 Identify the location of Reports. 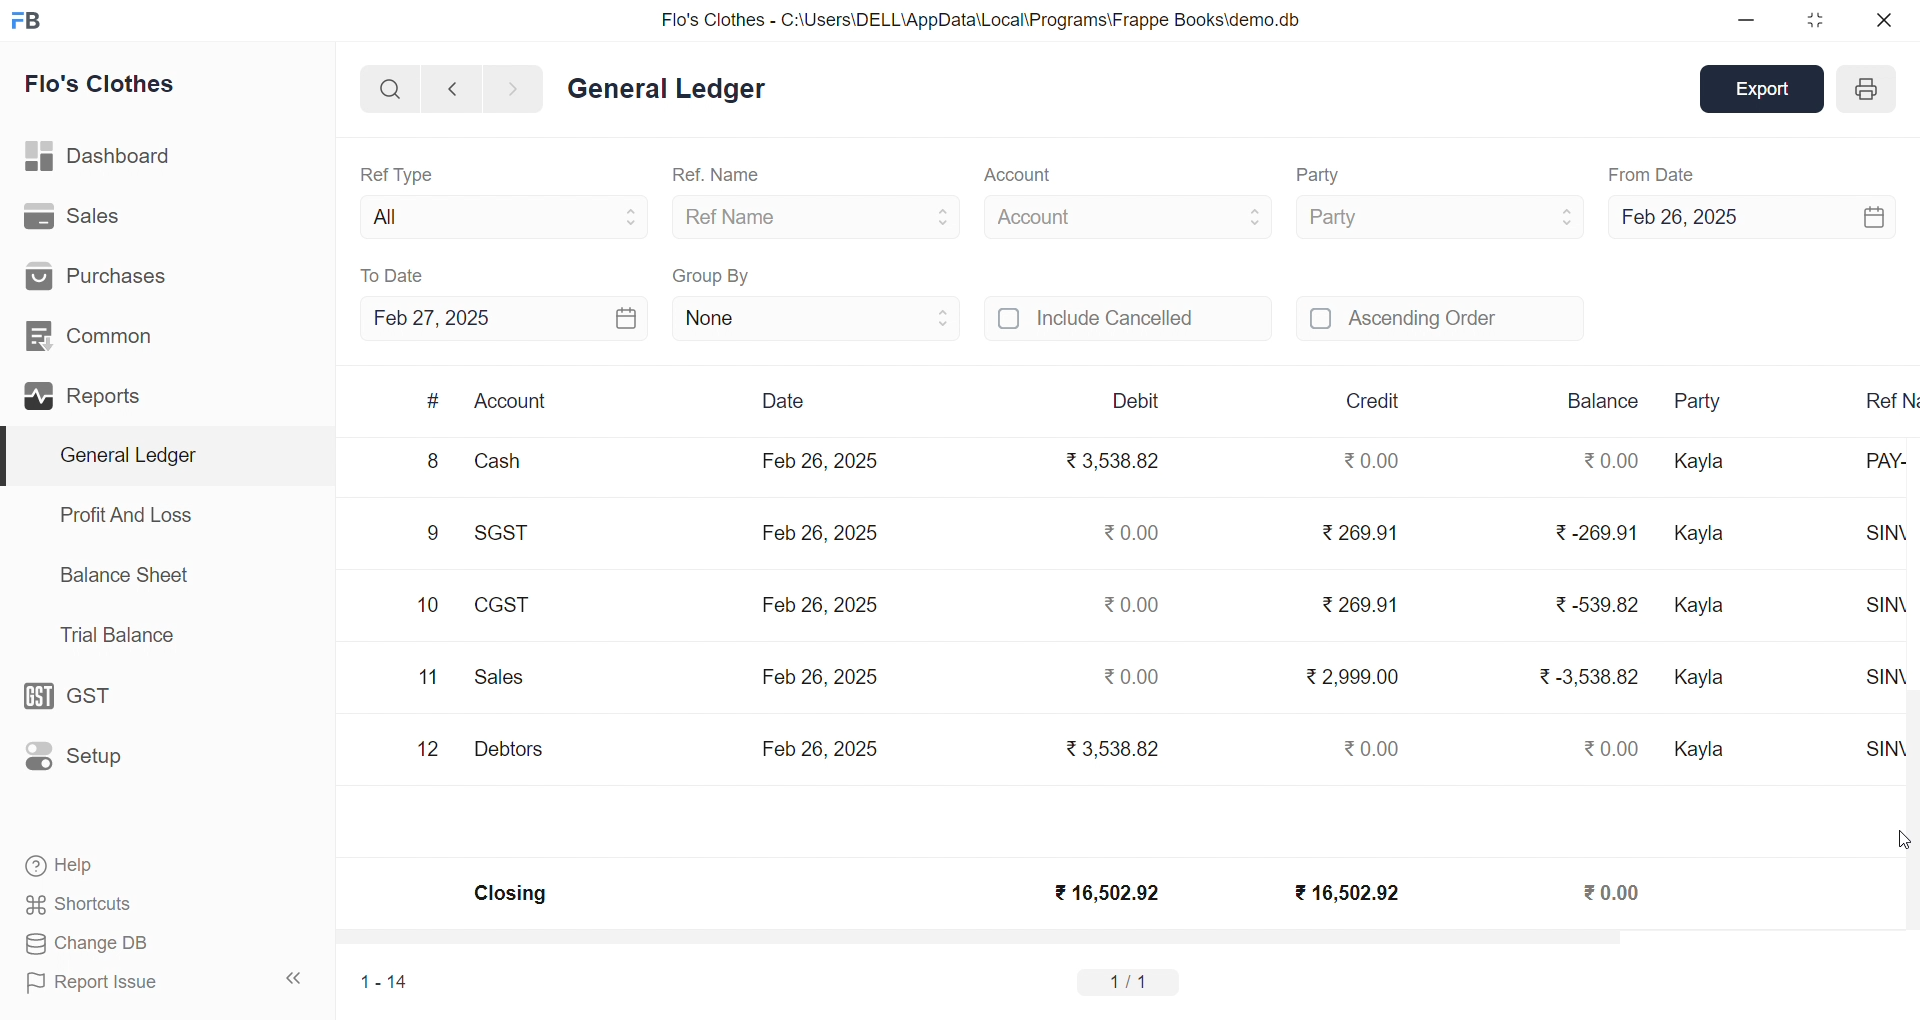
(86, 393).